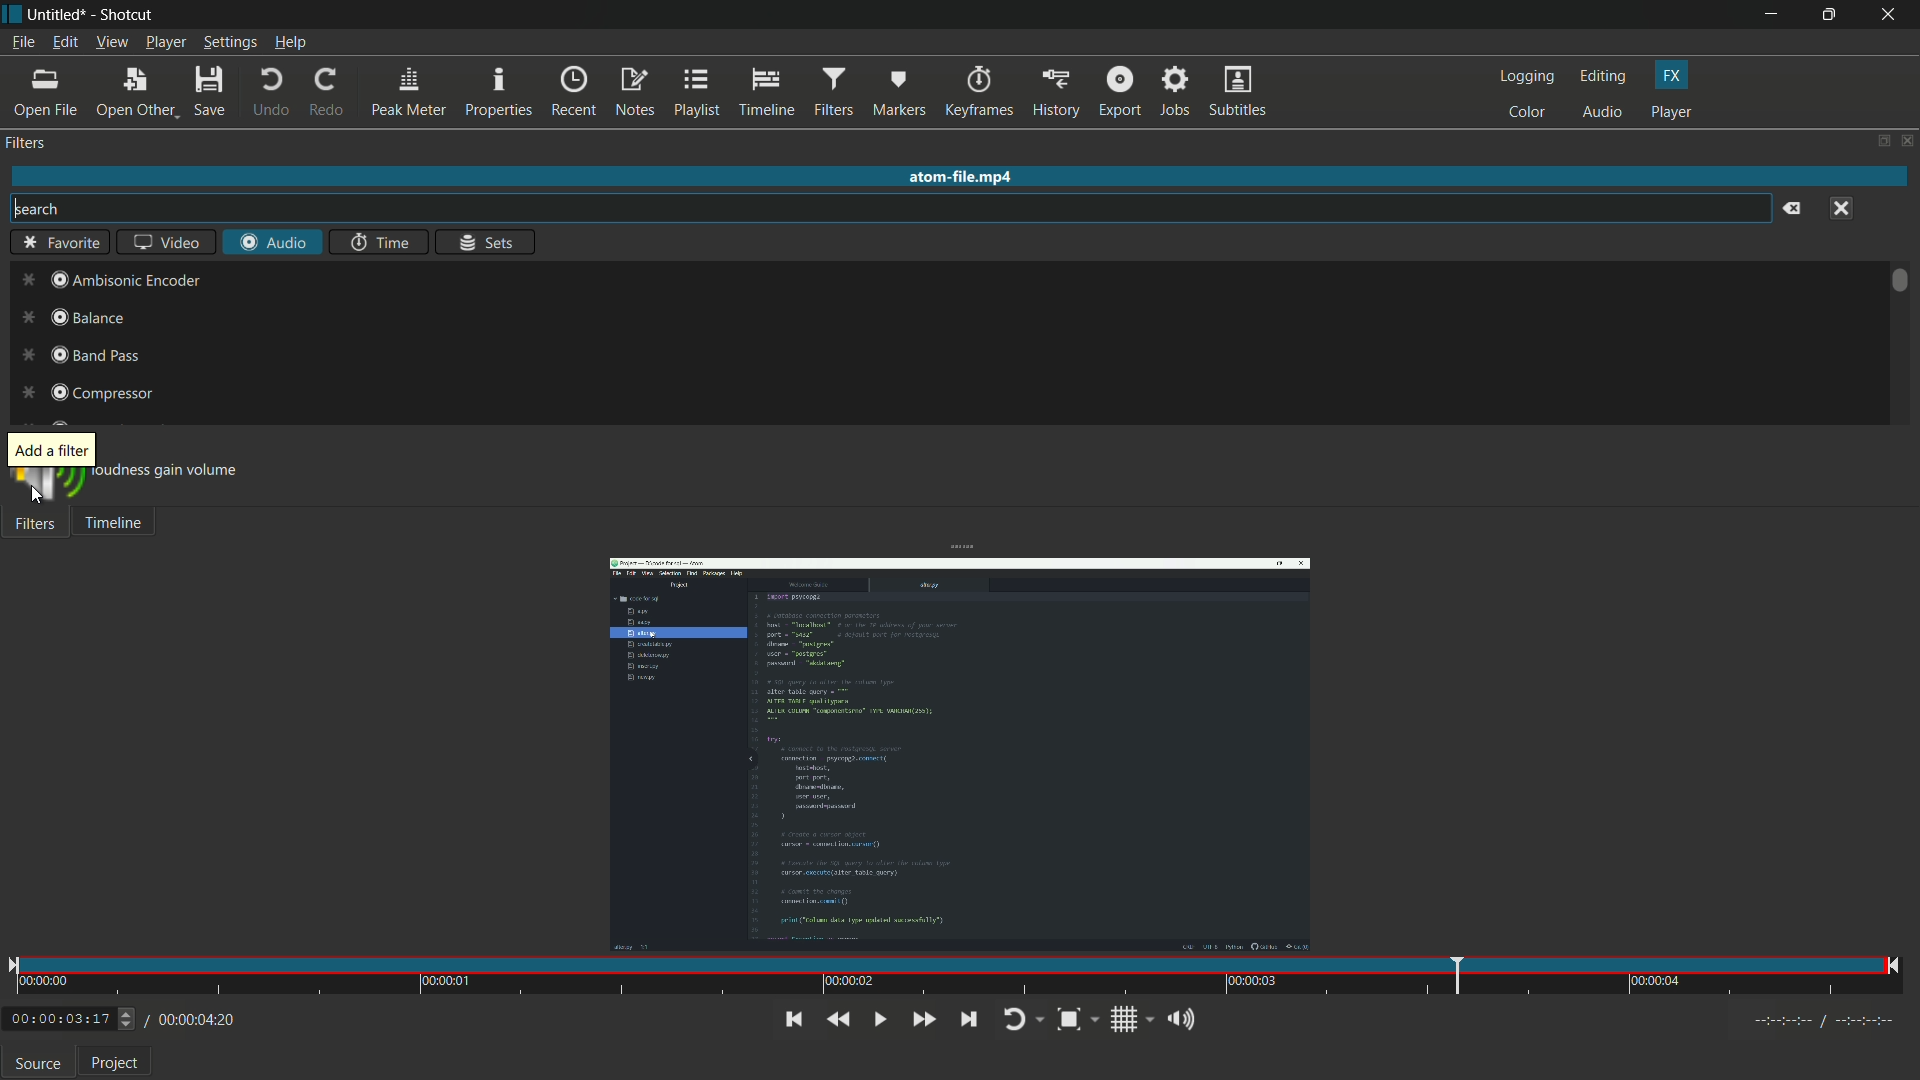 This screenshot has width=1920, height=1080. Describe the element at coordinates (833, 93) in the screenshot. I see `filters` at that location.